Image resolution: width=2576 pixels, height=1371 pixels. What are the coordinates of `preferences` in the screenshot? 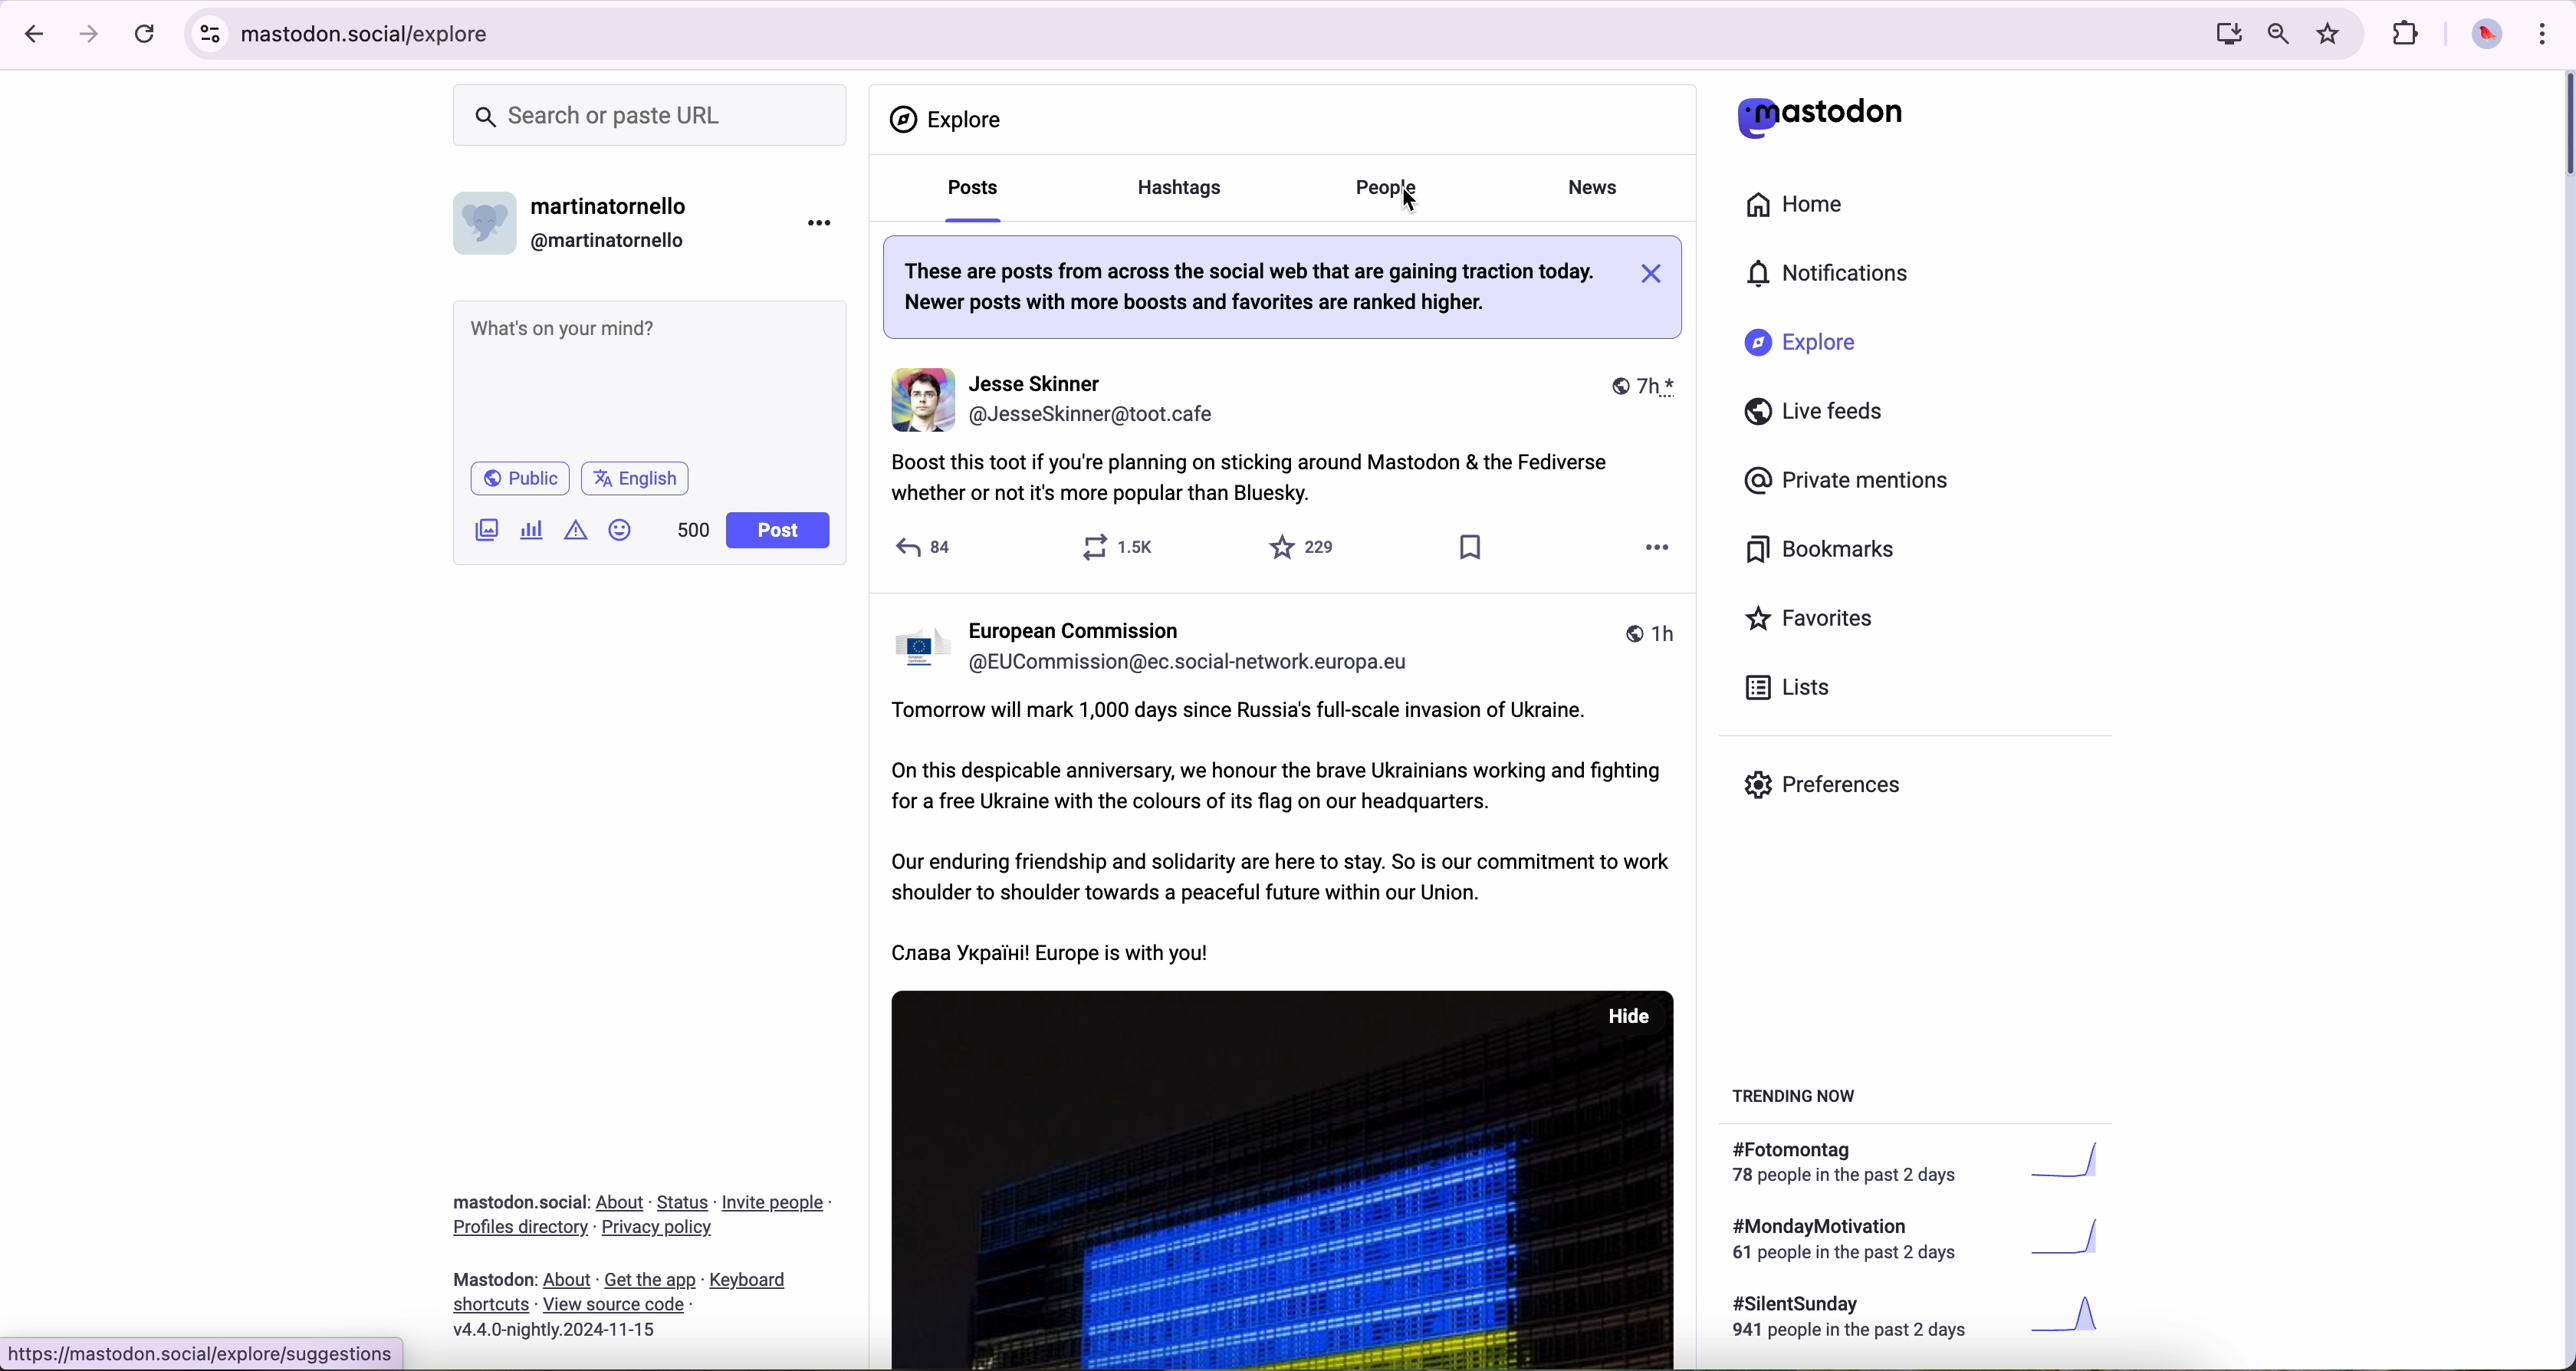 It's located at (1838, 792).